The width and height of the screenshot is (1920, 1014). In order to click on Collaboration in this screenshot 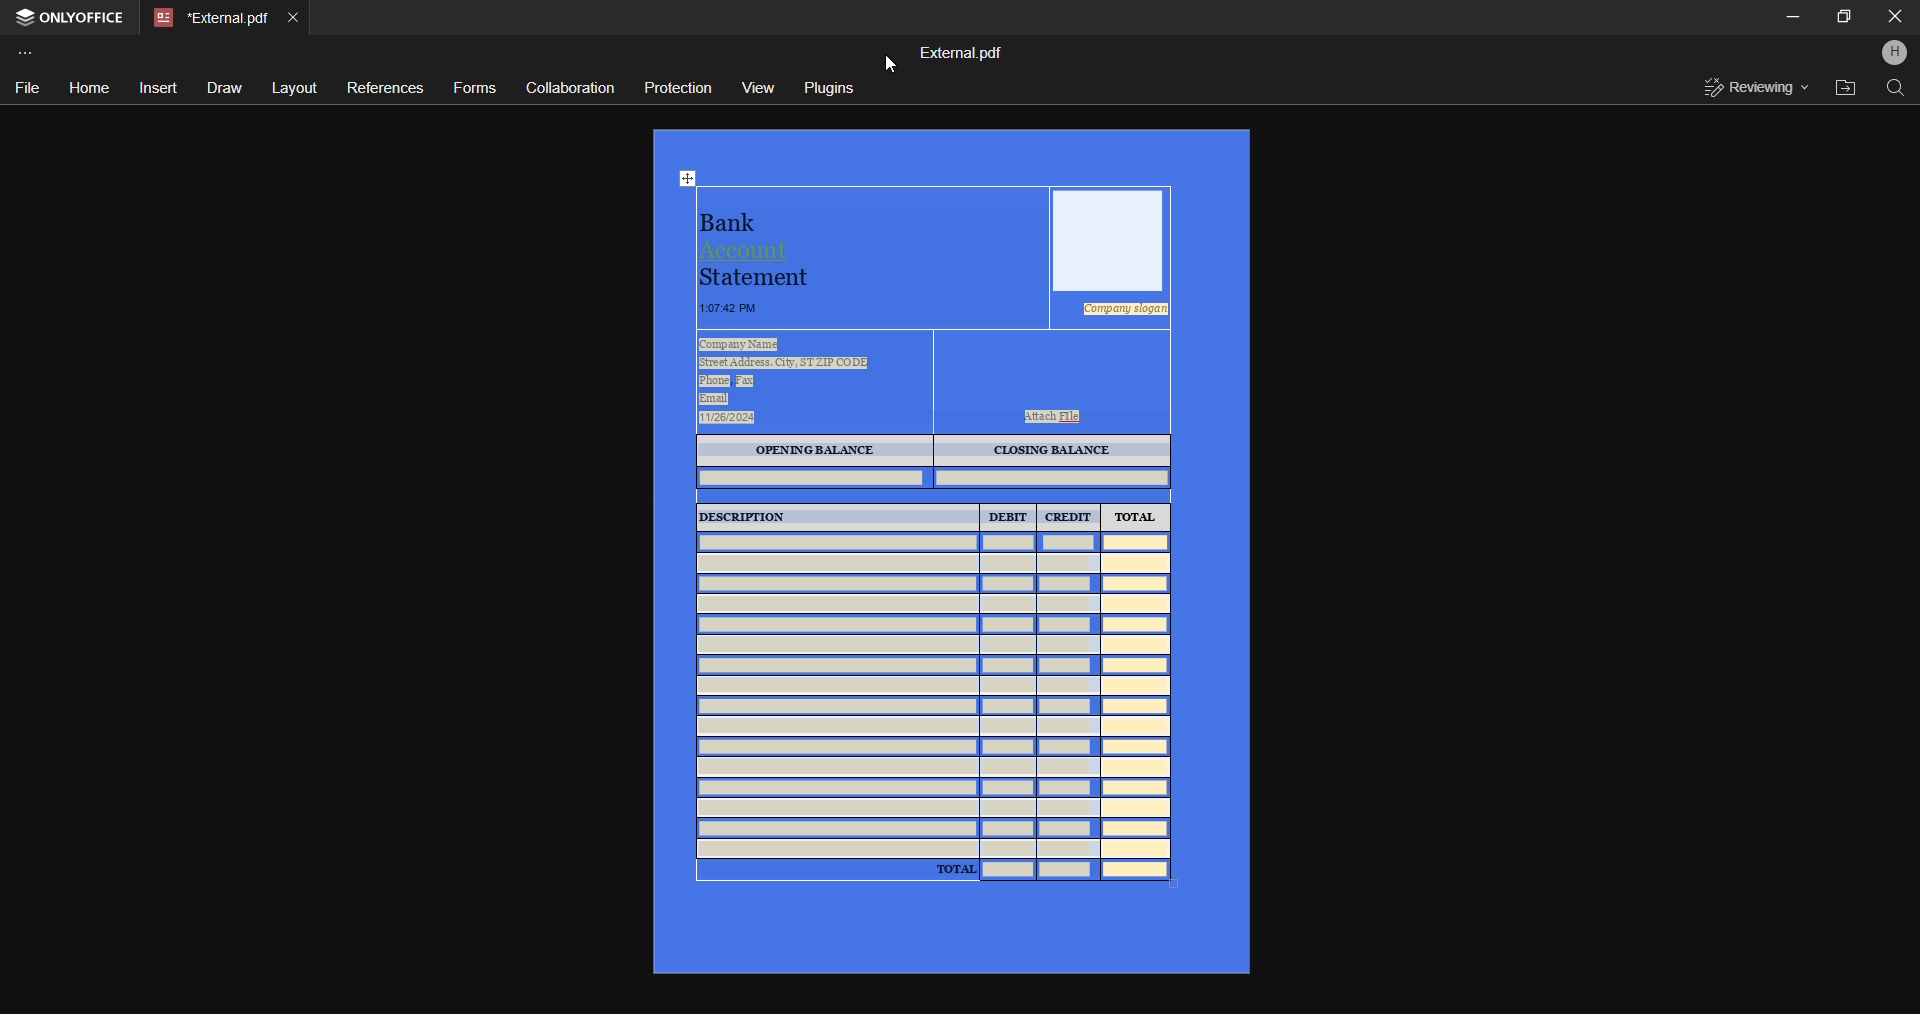, I will do `click(567, 89)`.